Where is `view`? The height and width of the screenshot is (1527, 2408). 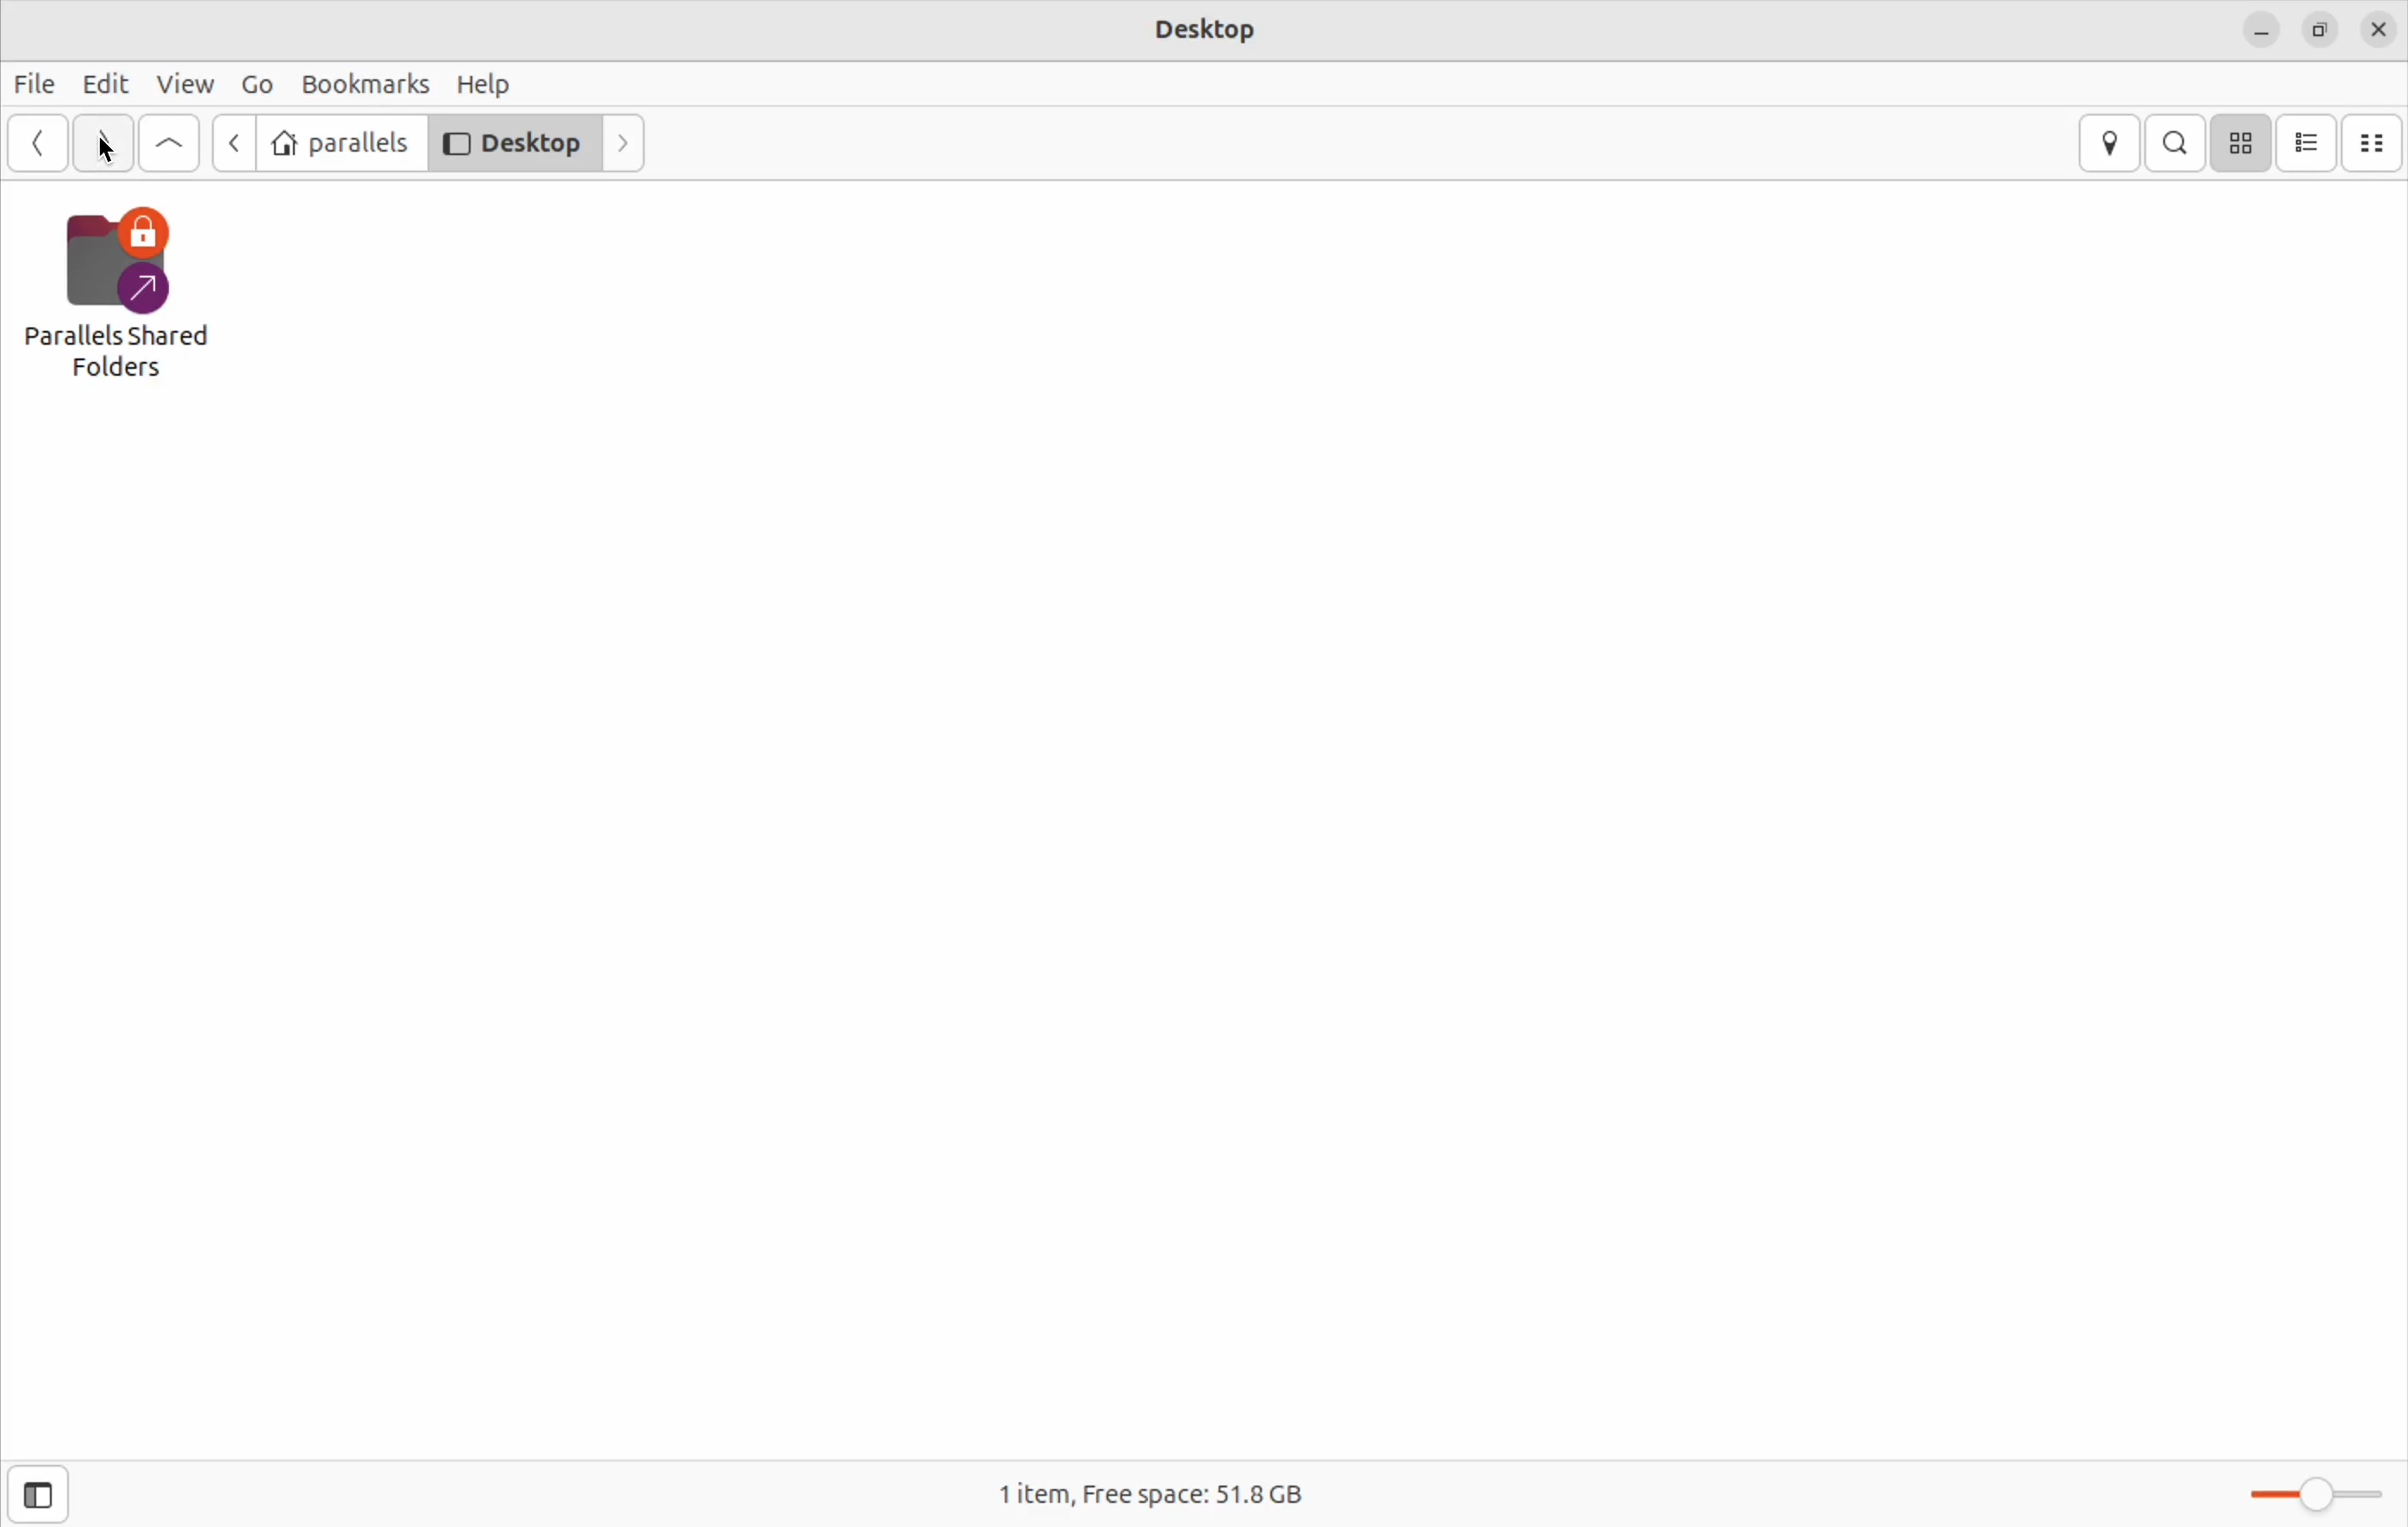
view is located at coordinates (184, 81).